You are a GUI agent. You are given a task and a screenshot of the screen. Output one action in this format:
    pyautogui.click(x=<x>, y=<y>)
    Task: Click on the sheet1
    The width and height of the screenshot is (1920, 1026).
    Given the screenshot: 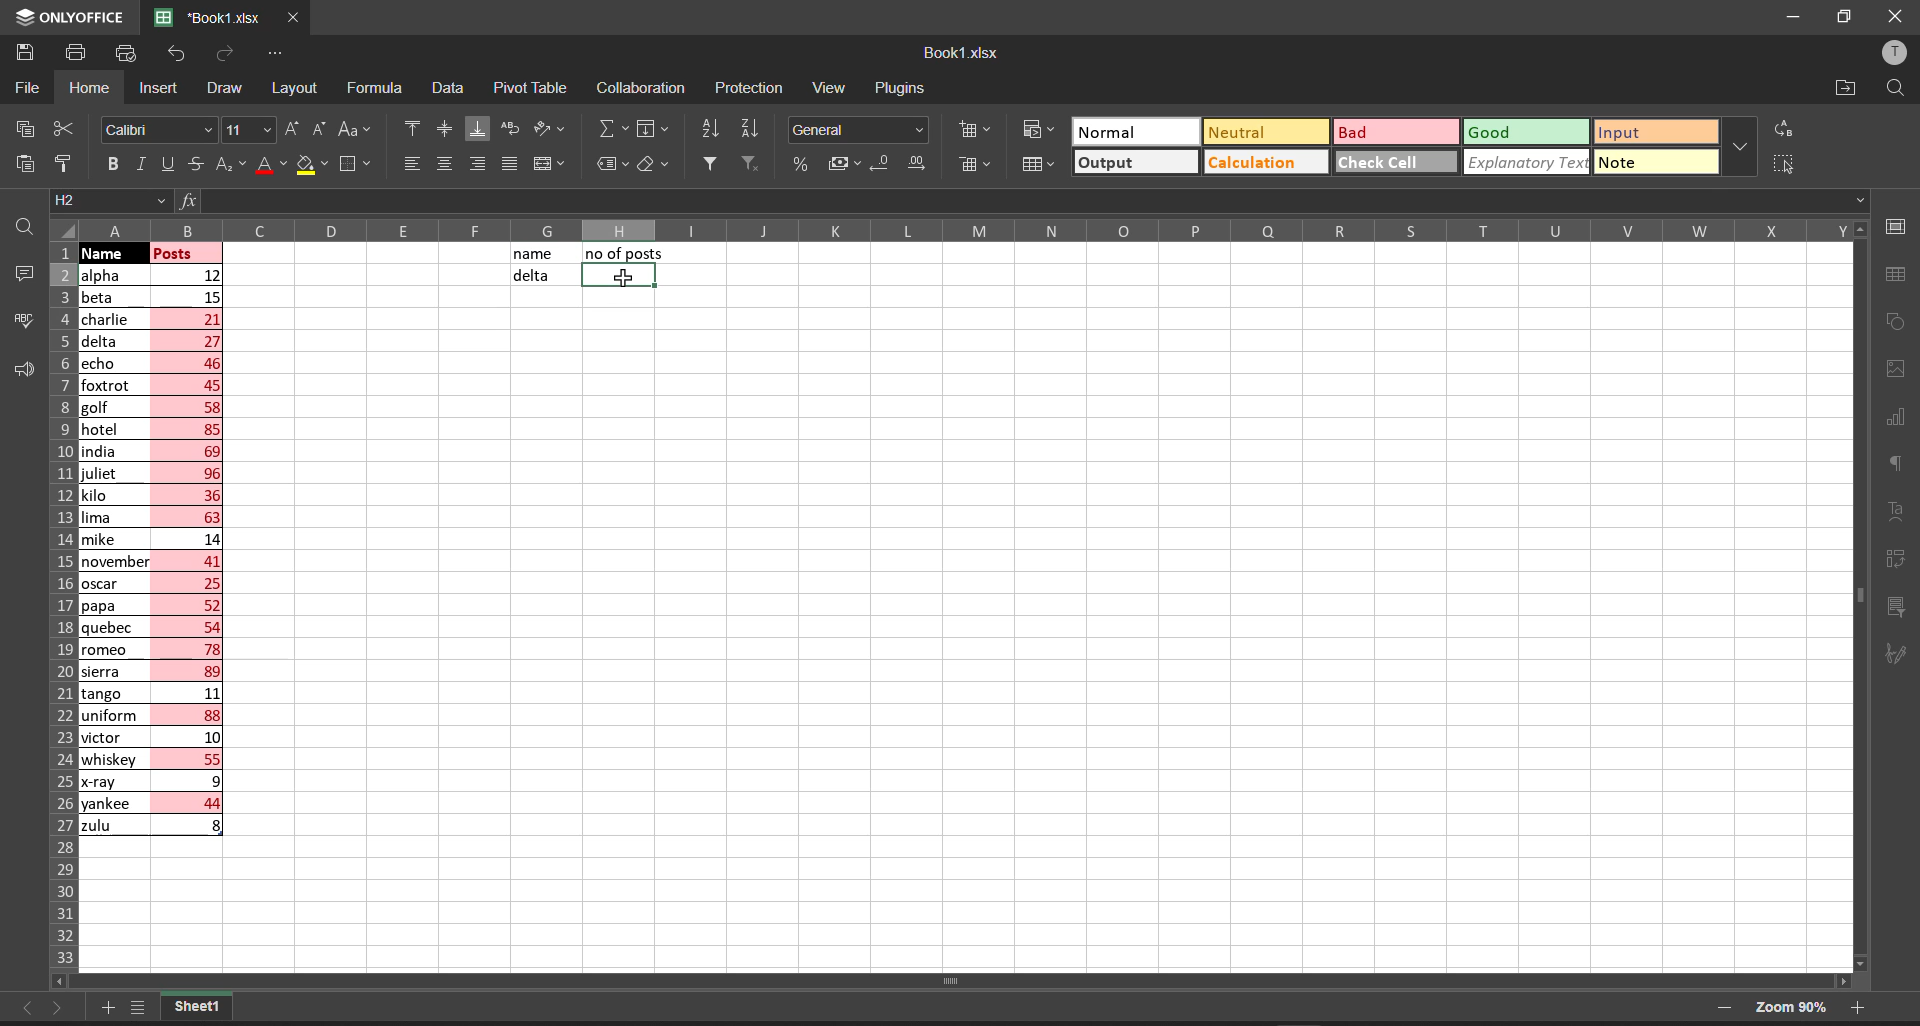 What is the action you would take?
    pyautogui.click(x=197, y=1008)
    